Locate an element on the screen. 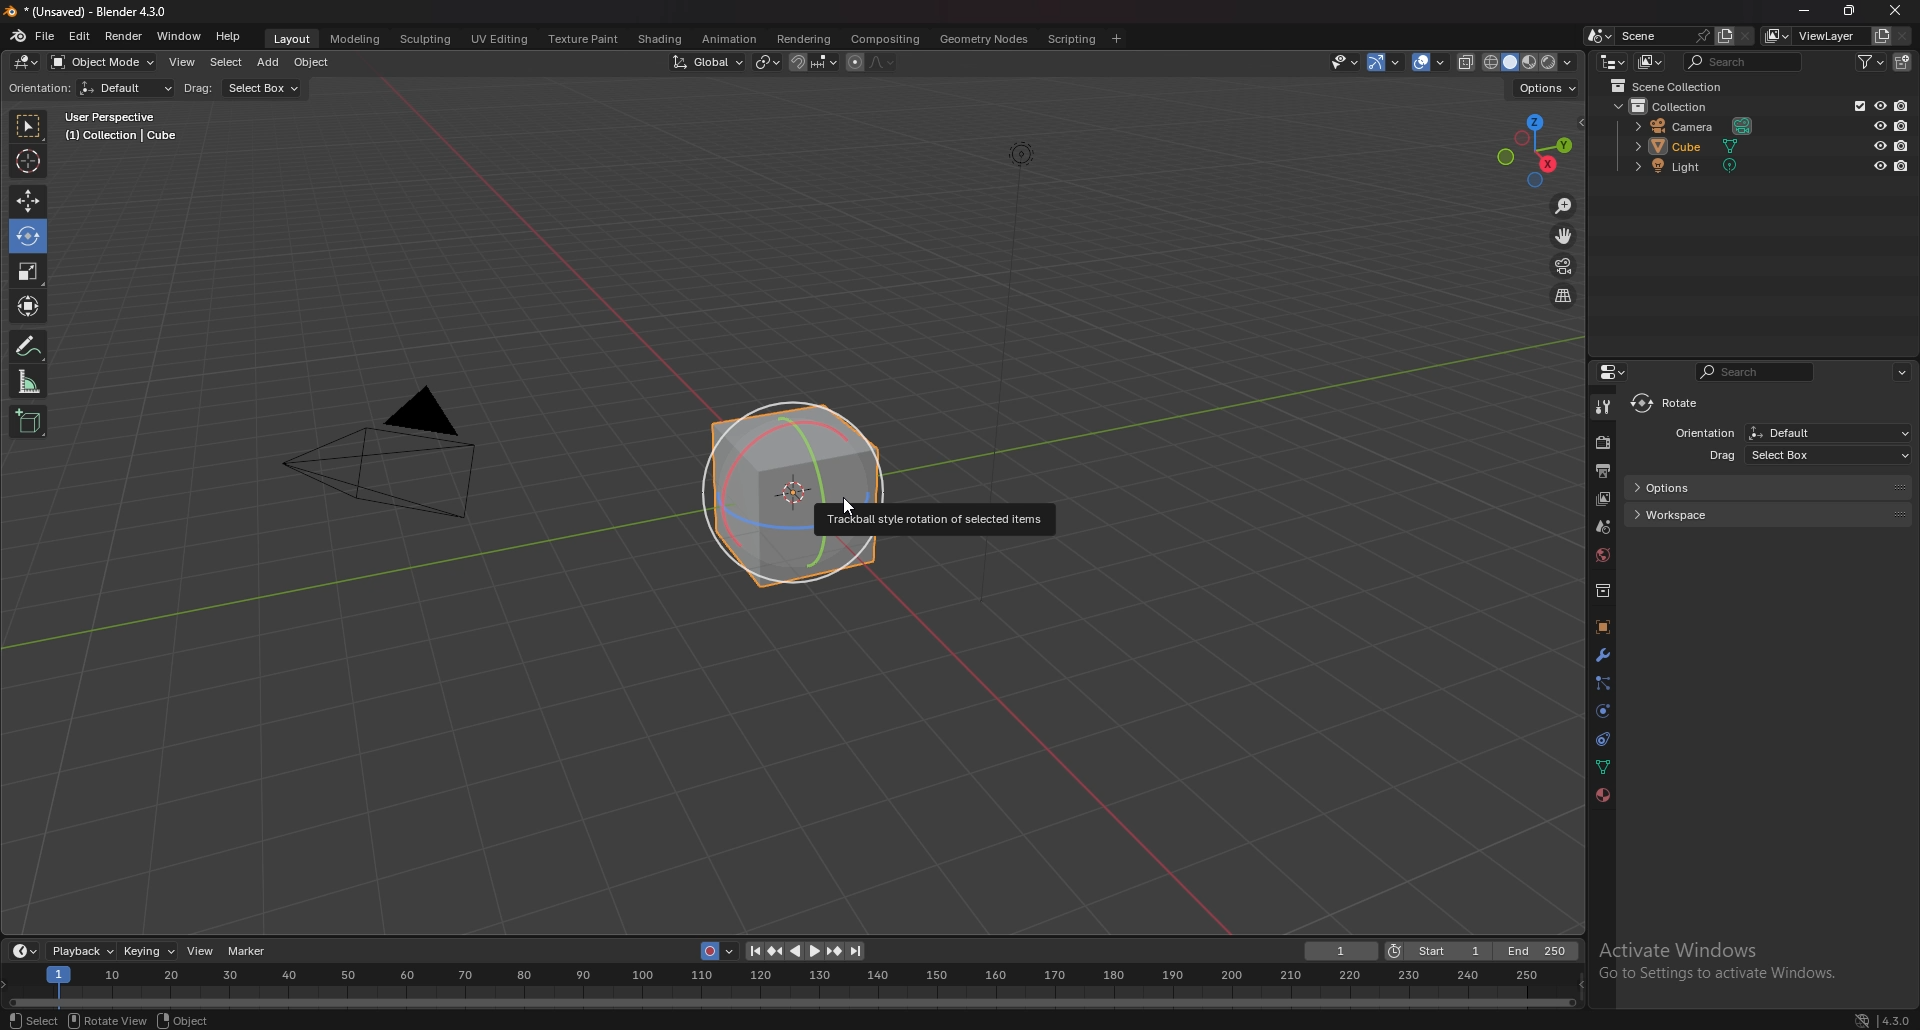 The height and width of the screenshot is (1030, 1920). Trackball style rotation of selected items is located at coordinates (934, 520).